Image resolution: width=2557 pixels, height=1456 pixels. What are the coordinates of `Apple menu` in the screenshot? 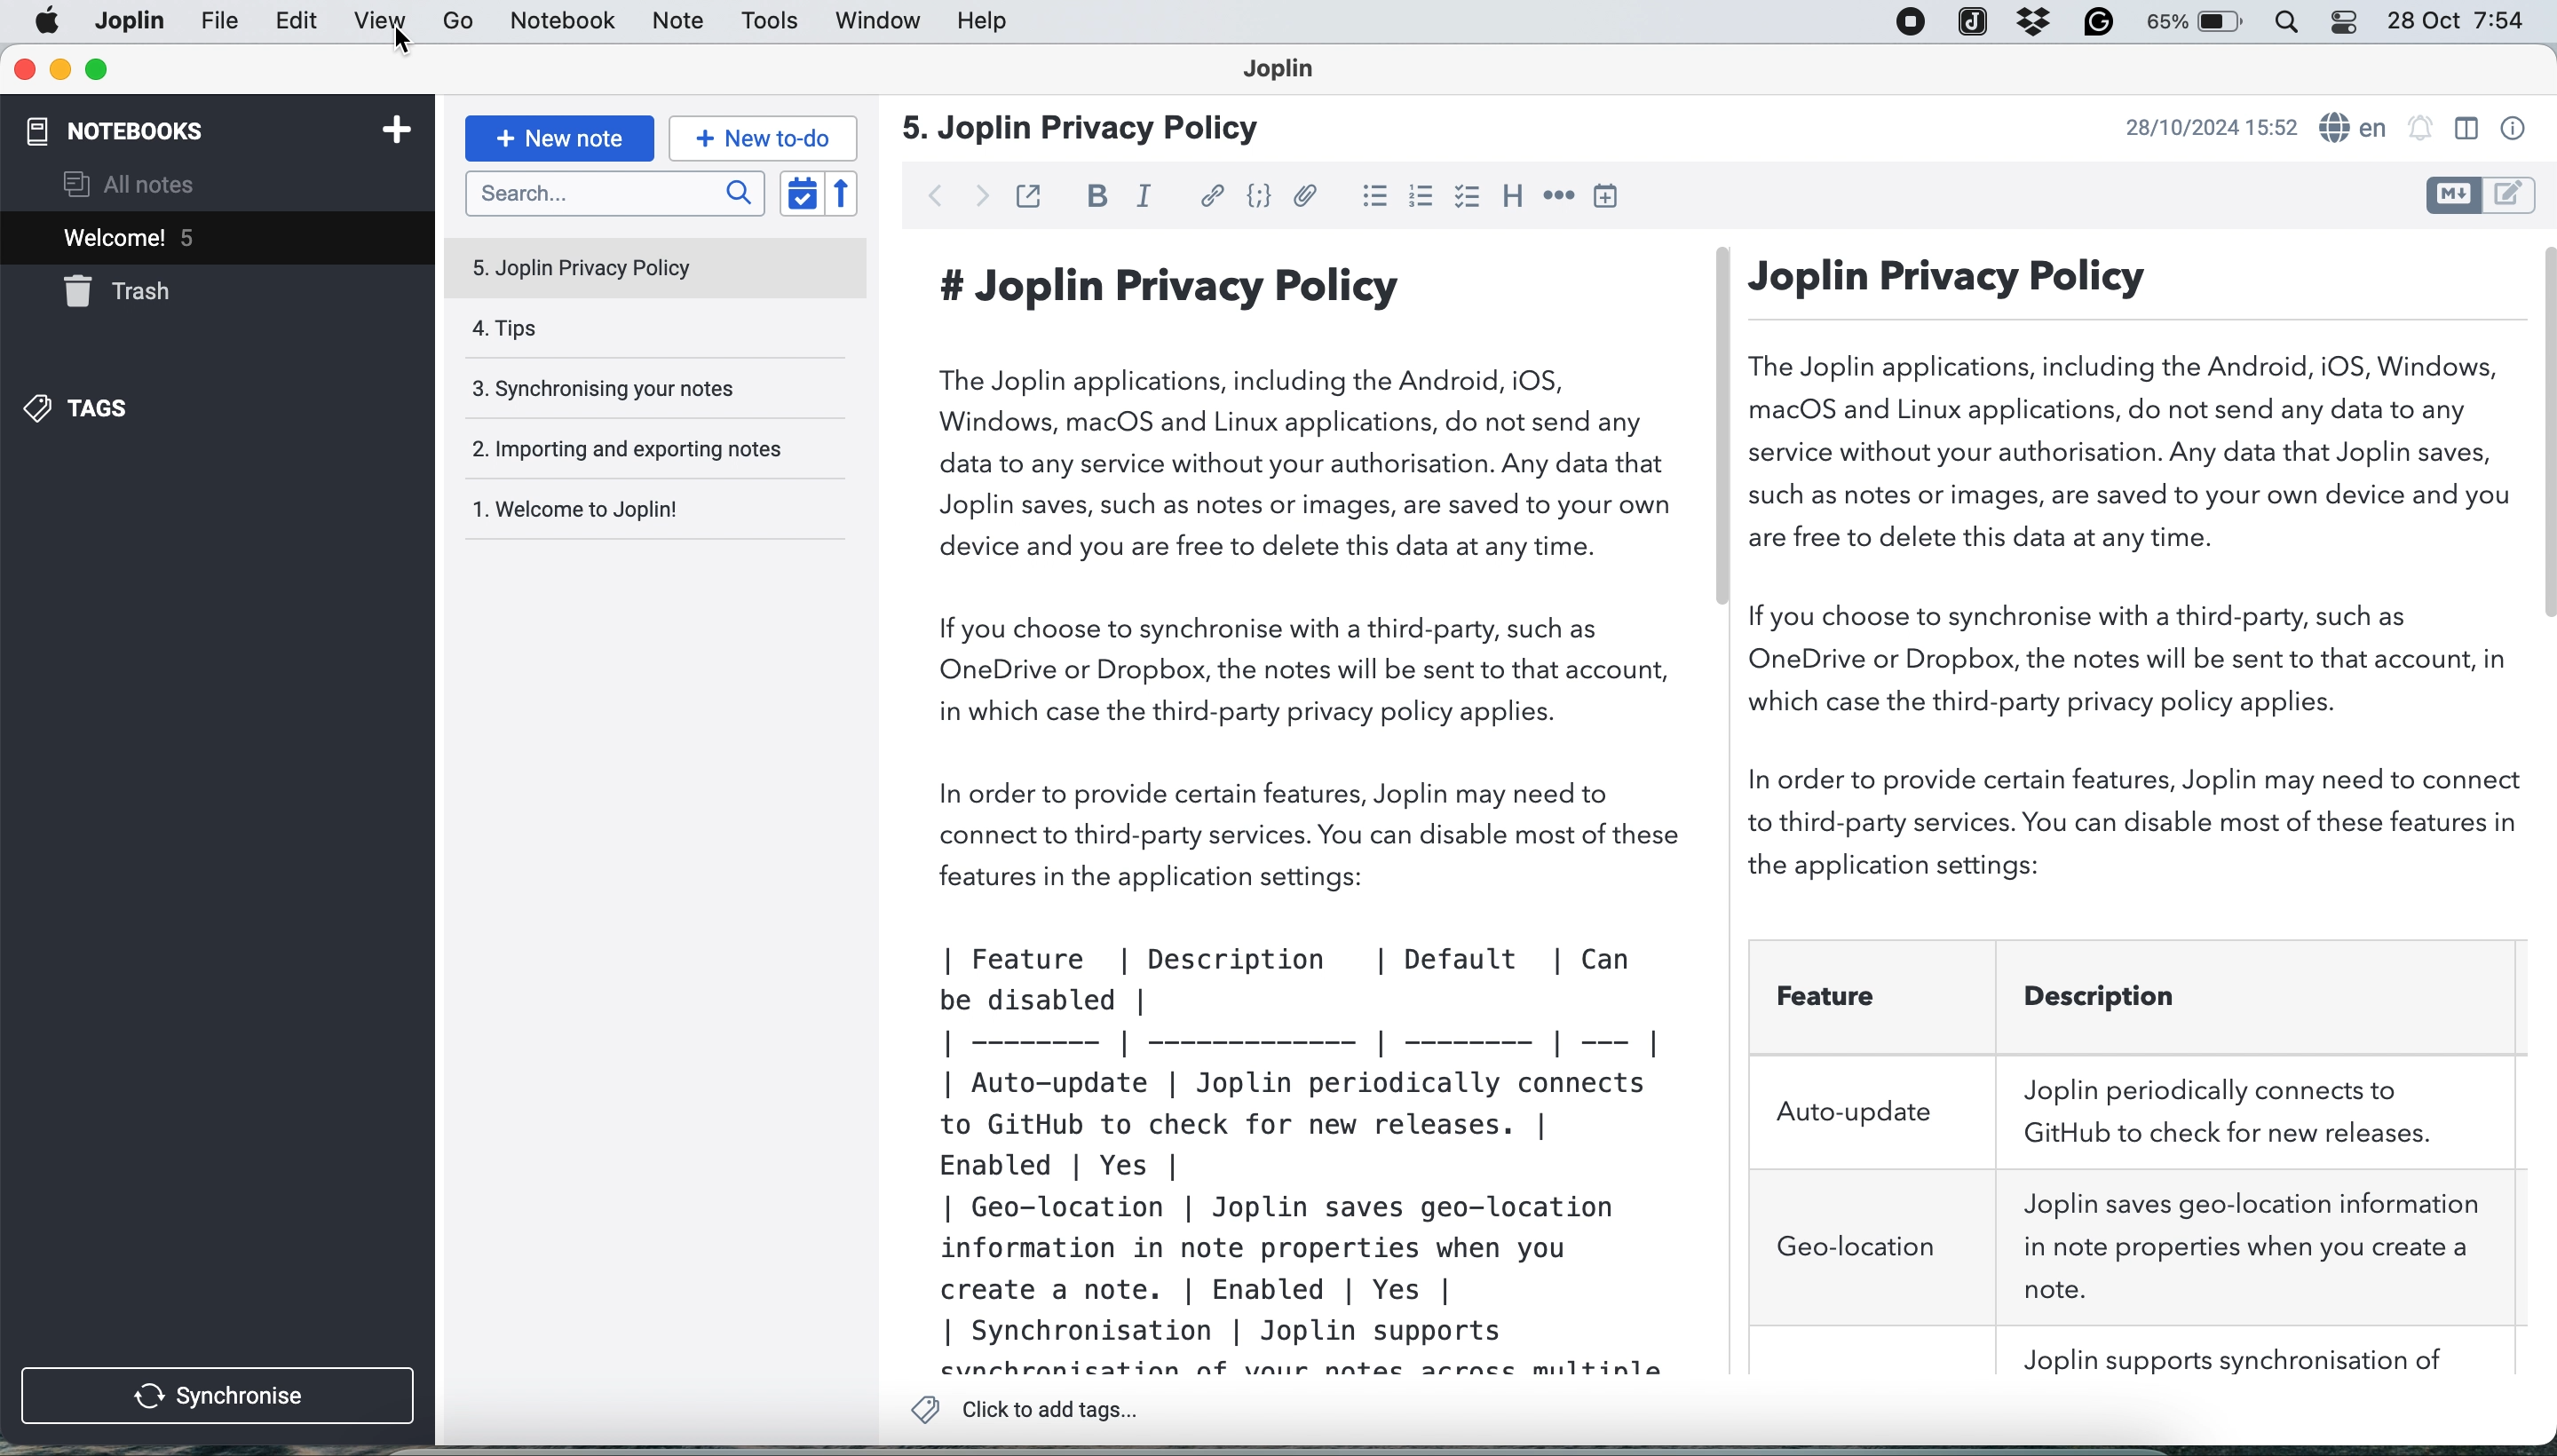 It's located at (49, 21).